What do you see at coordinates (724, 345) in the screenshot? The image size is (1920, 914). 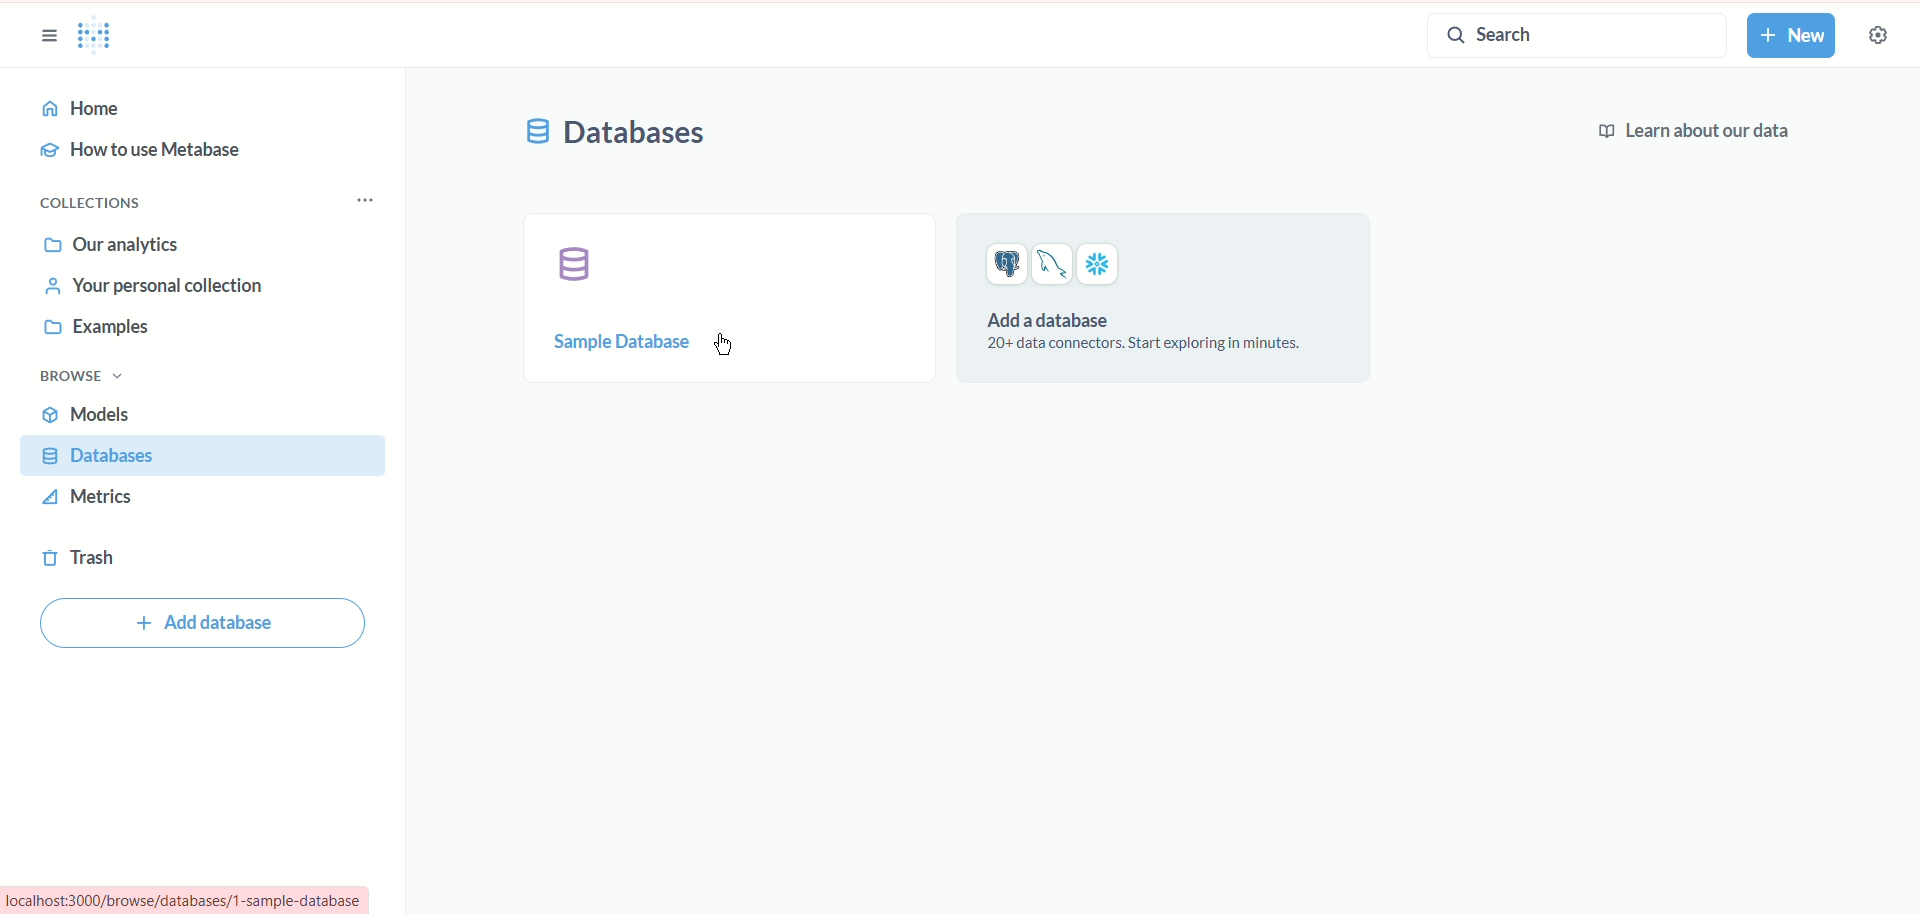 I see `cursor` at bounding box center [724, 345].